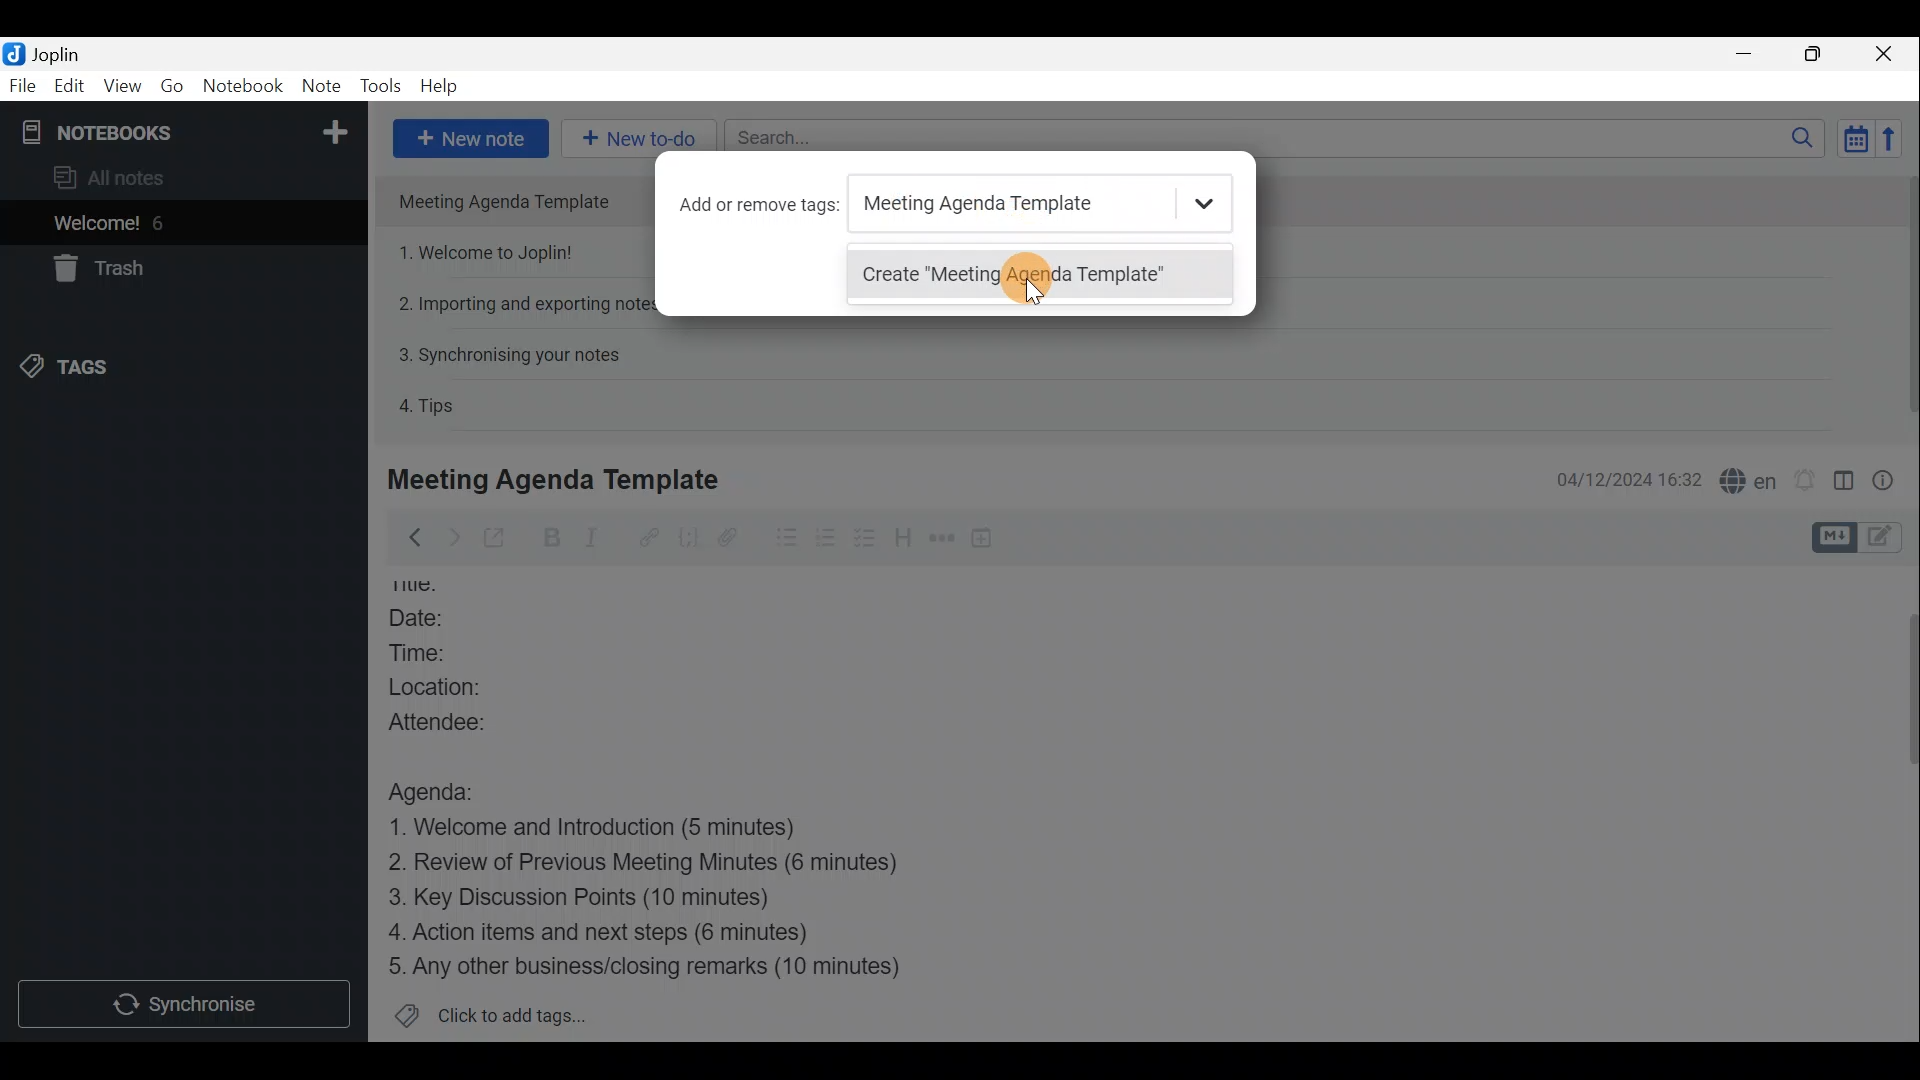 The image size is (1920, 1080). I want to click on Key Discussion Points (10 minutes), so click(587, 899).